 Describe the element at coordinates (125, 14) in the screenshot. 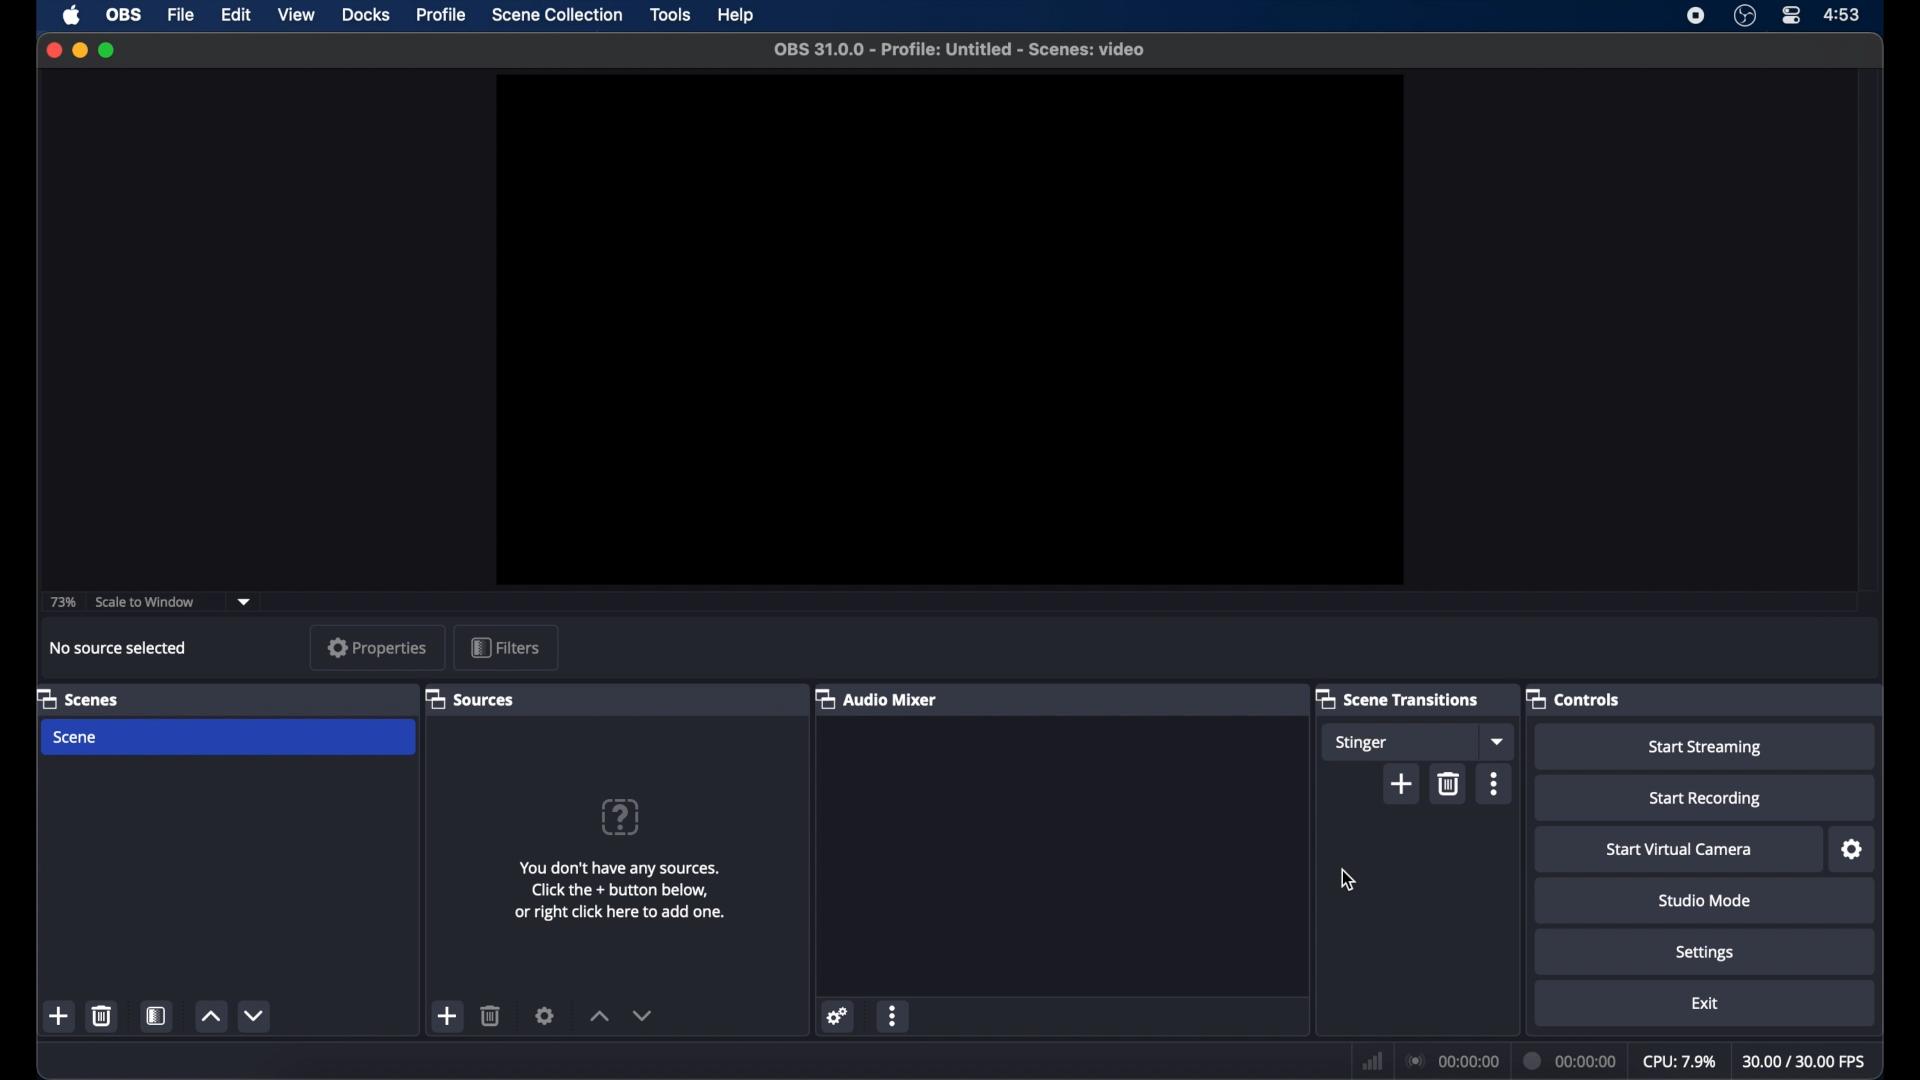

I see `obs` at that location.